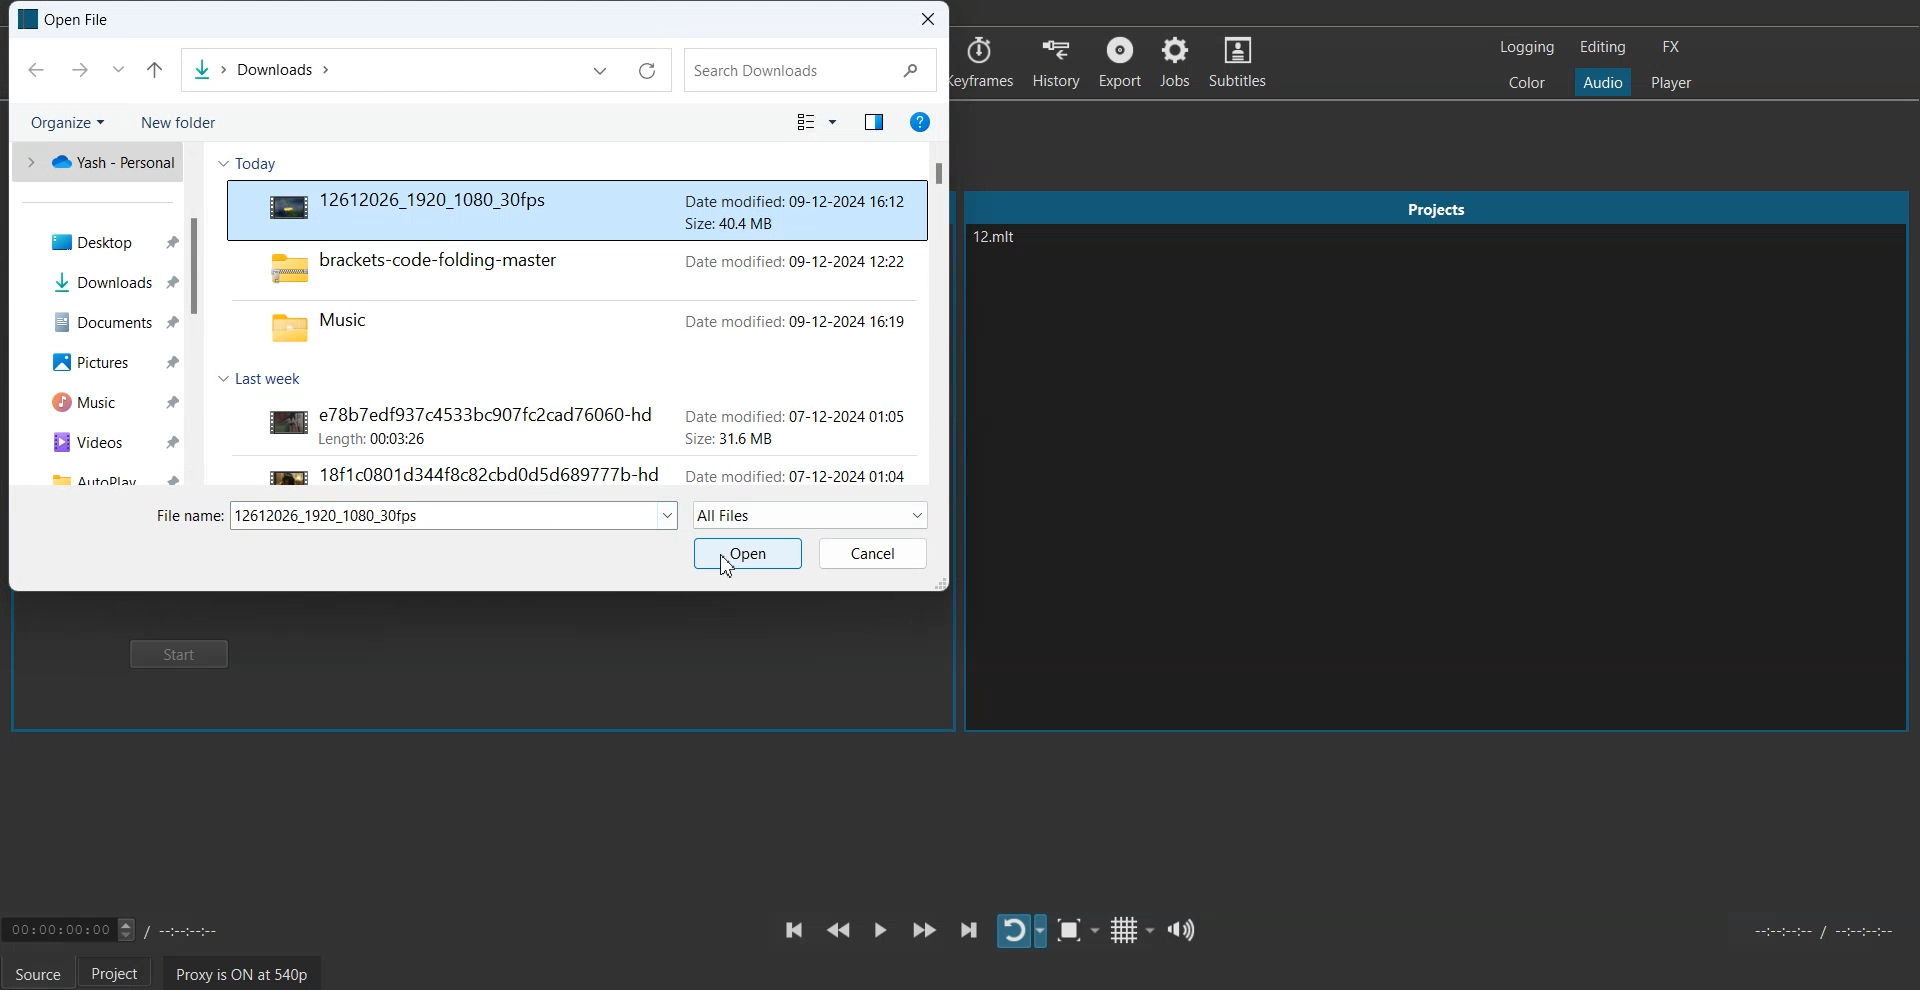 Image resolution: width=1920 pixels, height=990 pixels. I want to click on Show the preview pane, so click(871, 123).